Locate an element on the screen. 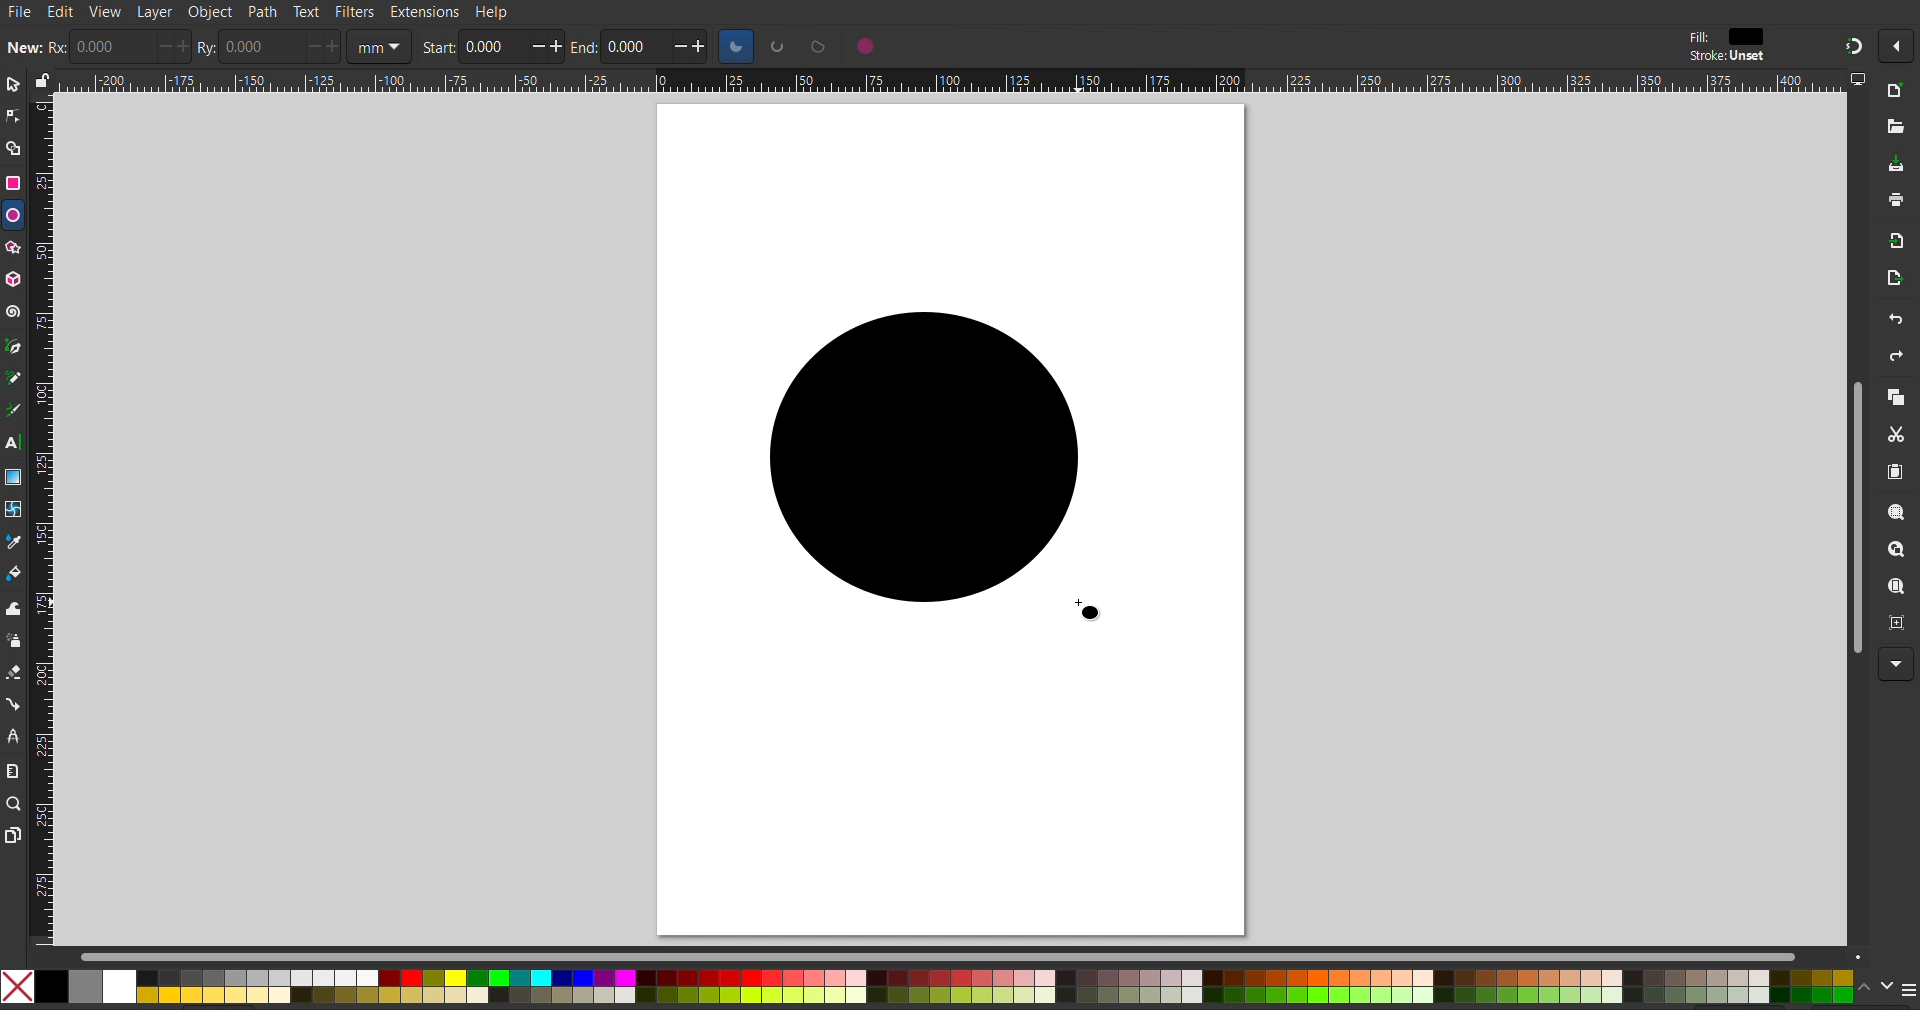  Layer  is located at coordinates (155, 14).